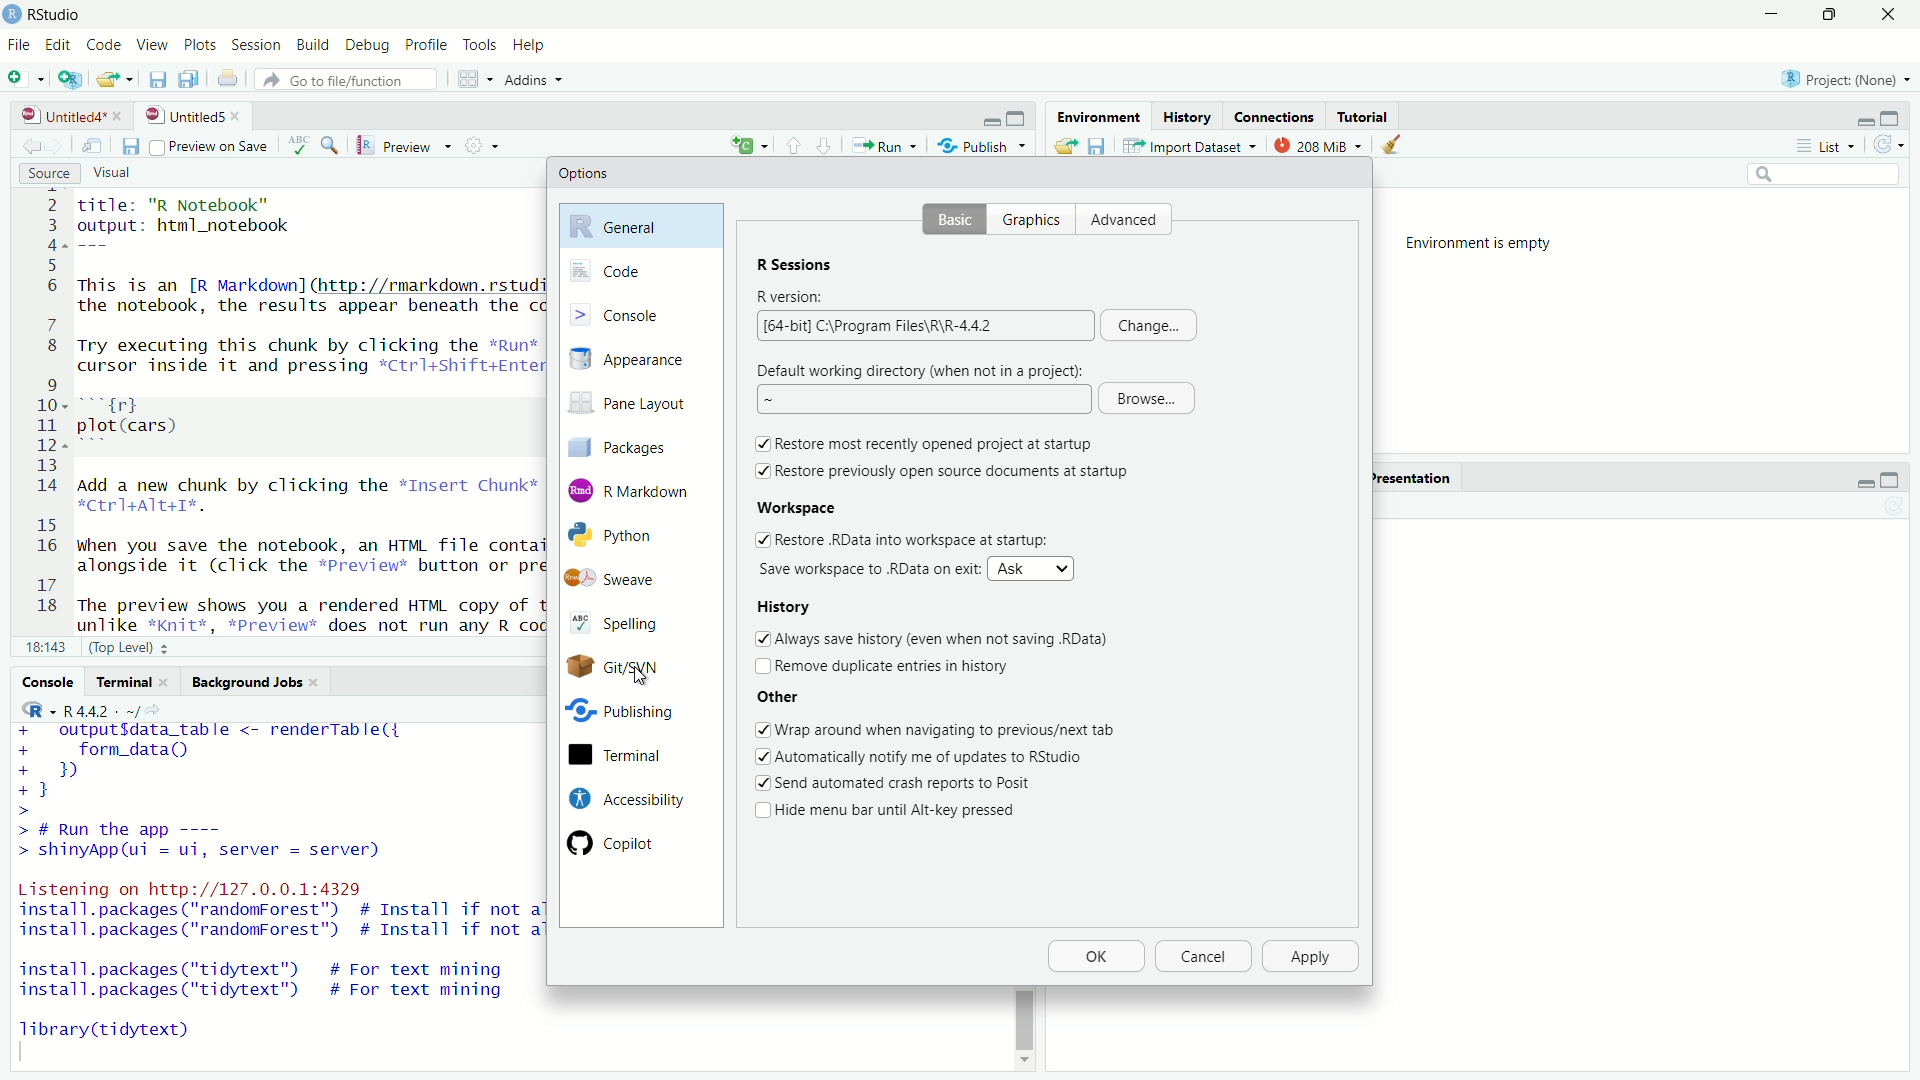 The image size is (1920, 1080). I want to click on History, so click(1185, 116).